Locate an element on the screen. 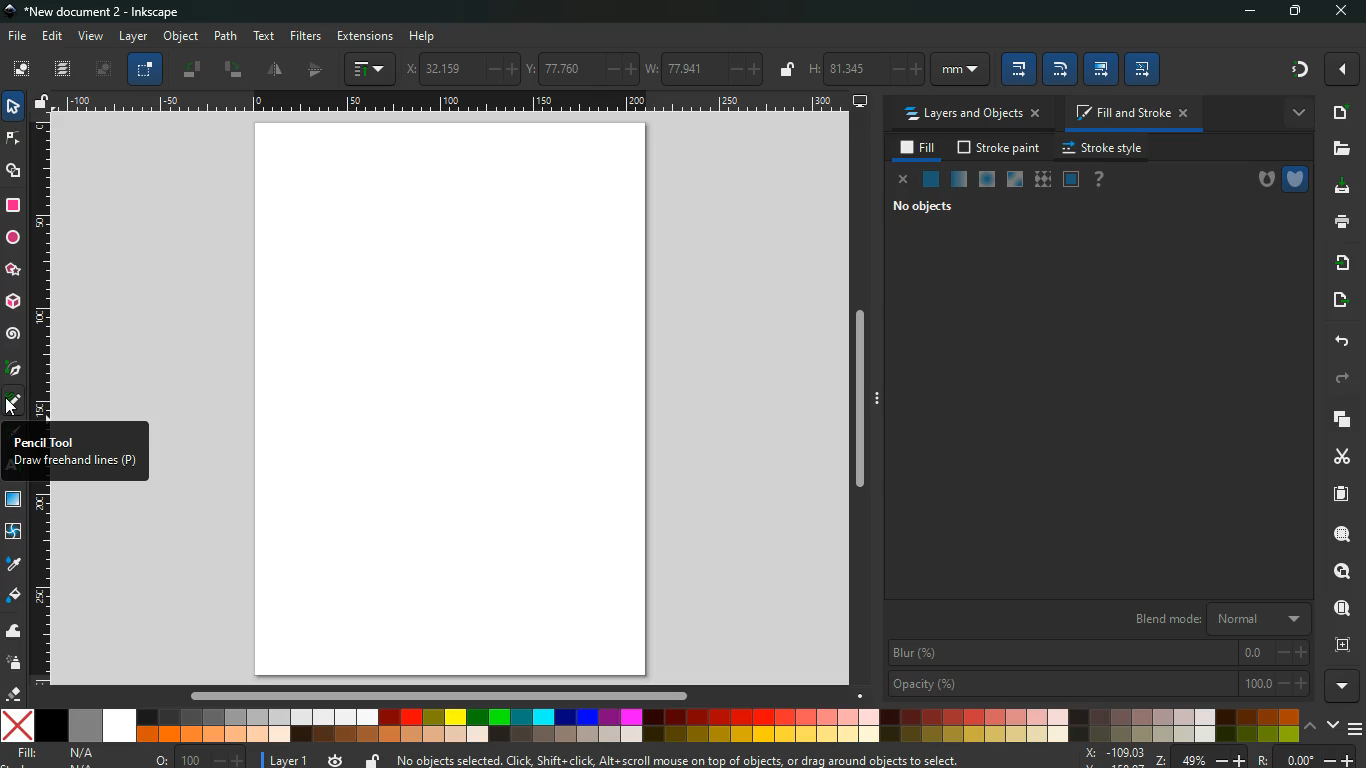 This screenshot has width=1366, height=768. y is located at coordinates (581, 67).